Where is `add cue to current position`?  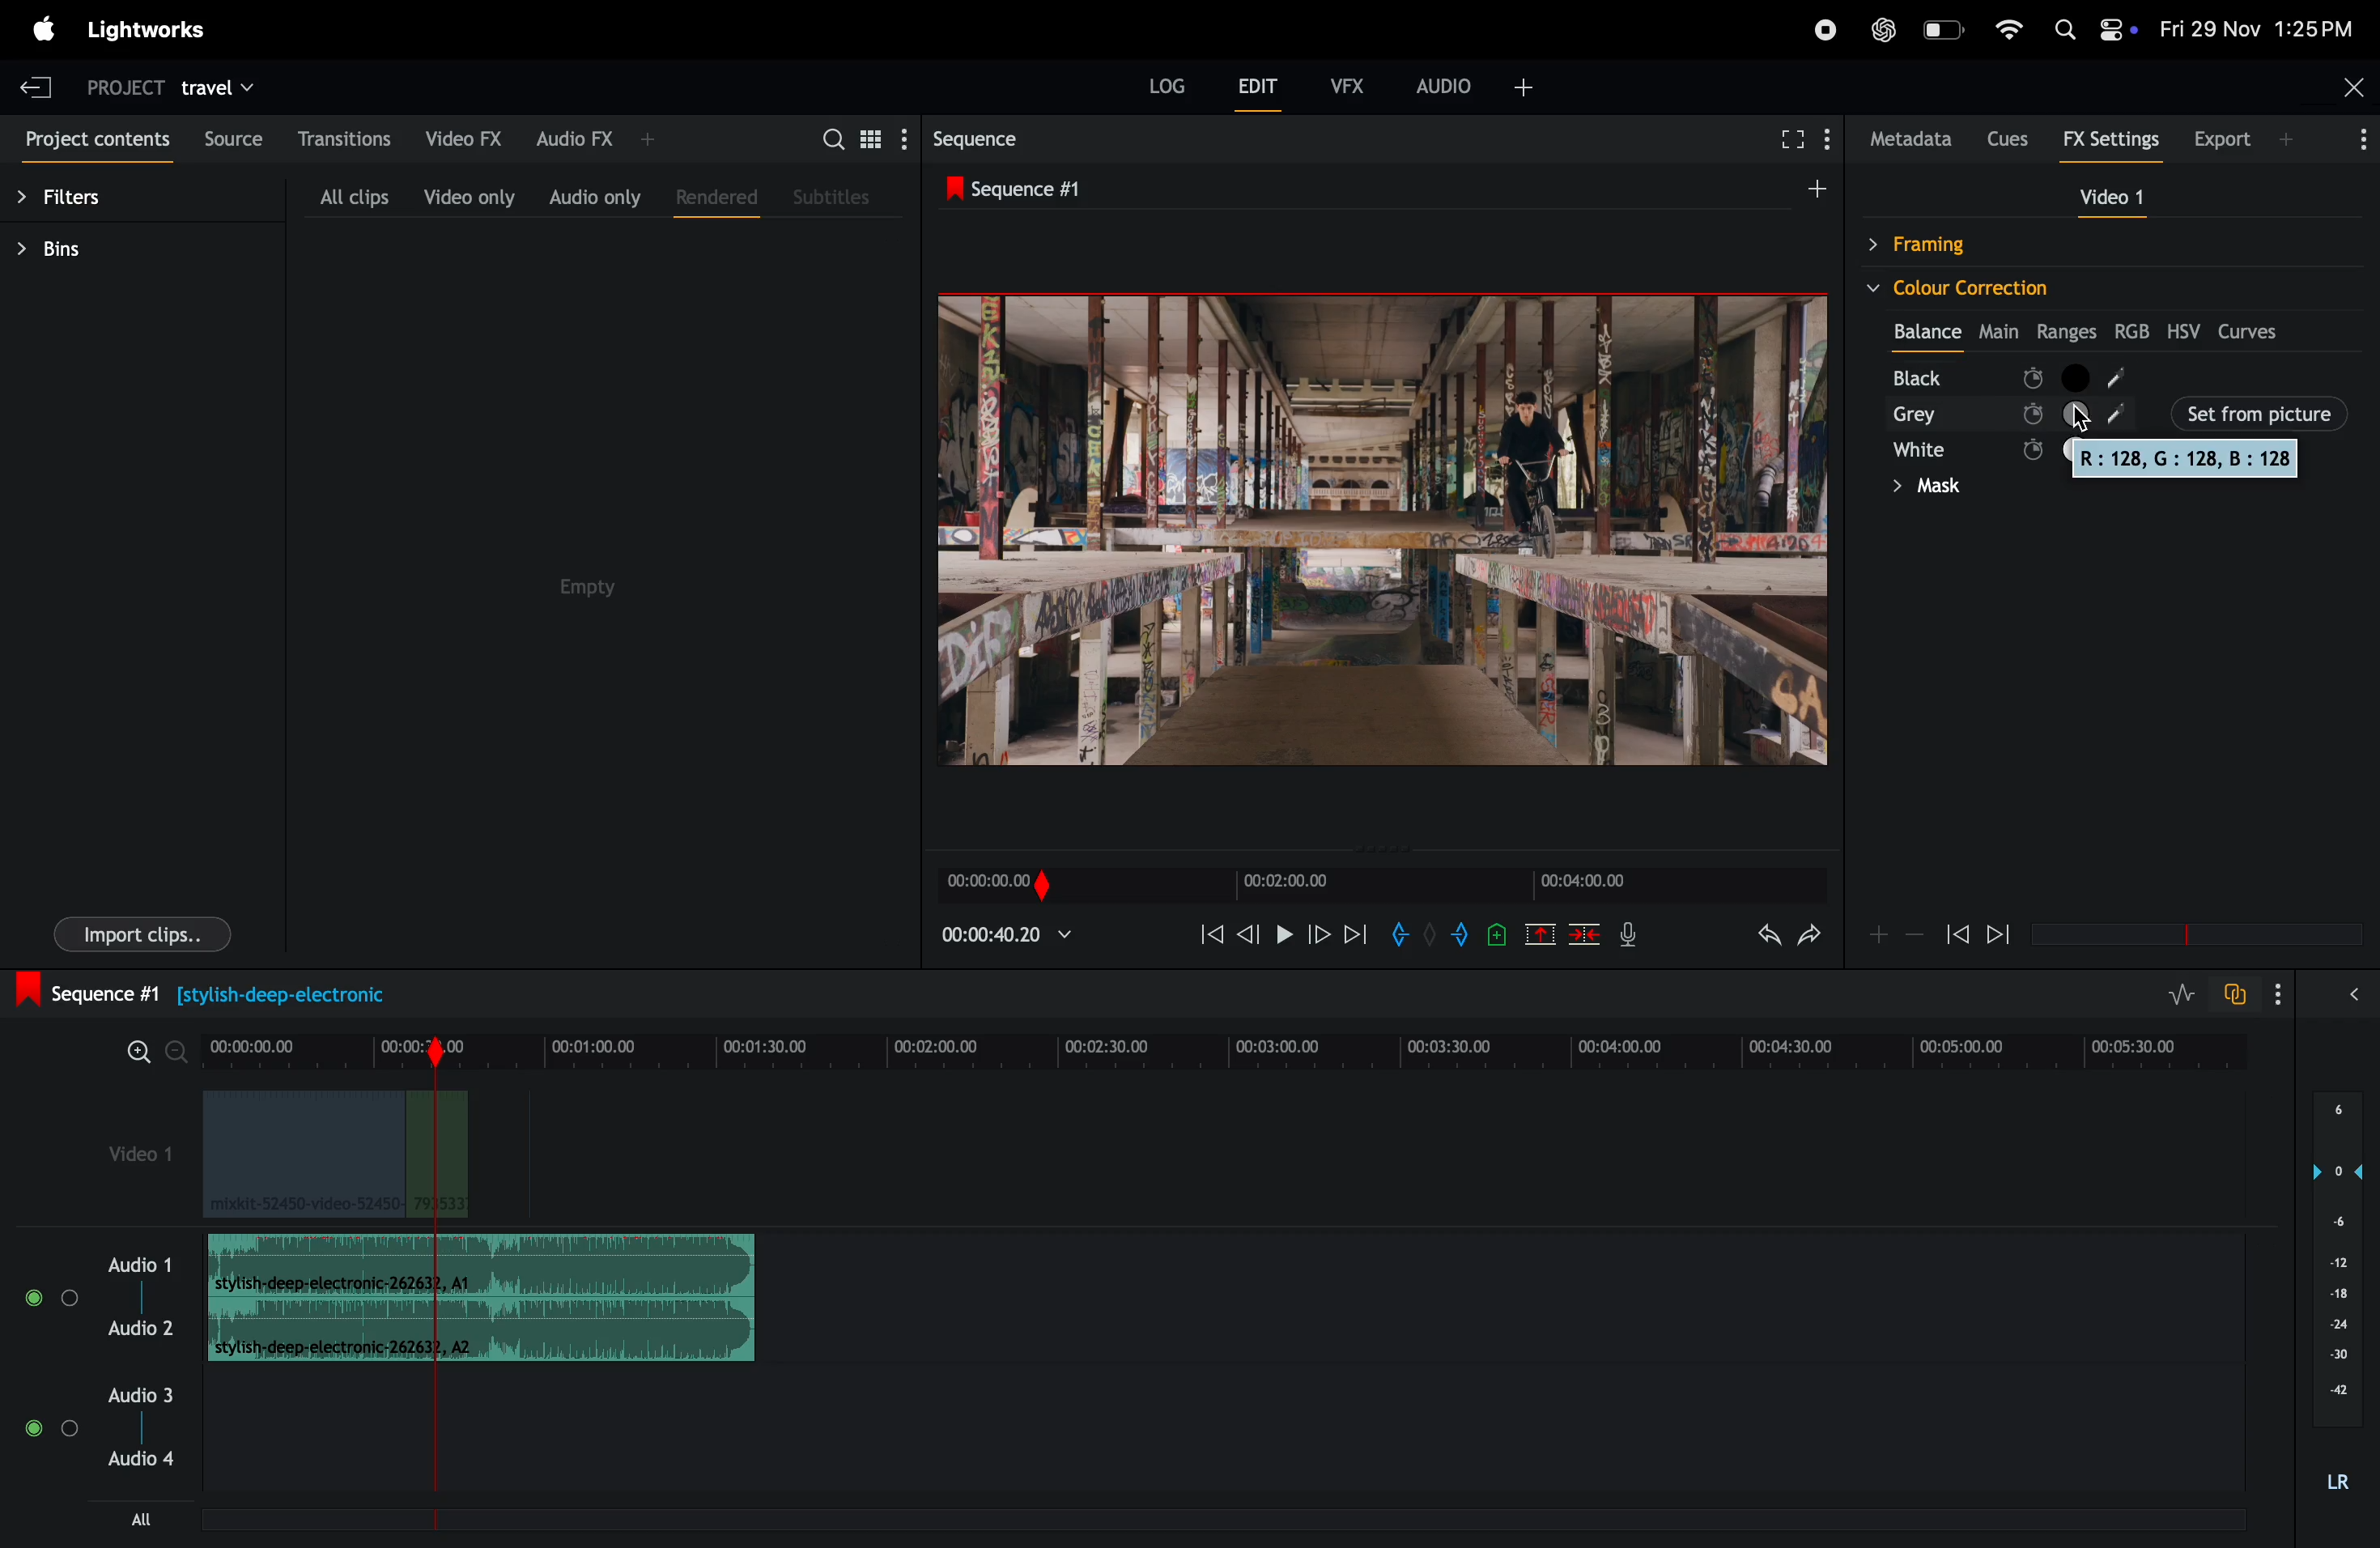 add cue to current position is located at coordinates (1495, 937).